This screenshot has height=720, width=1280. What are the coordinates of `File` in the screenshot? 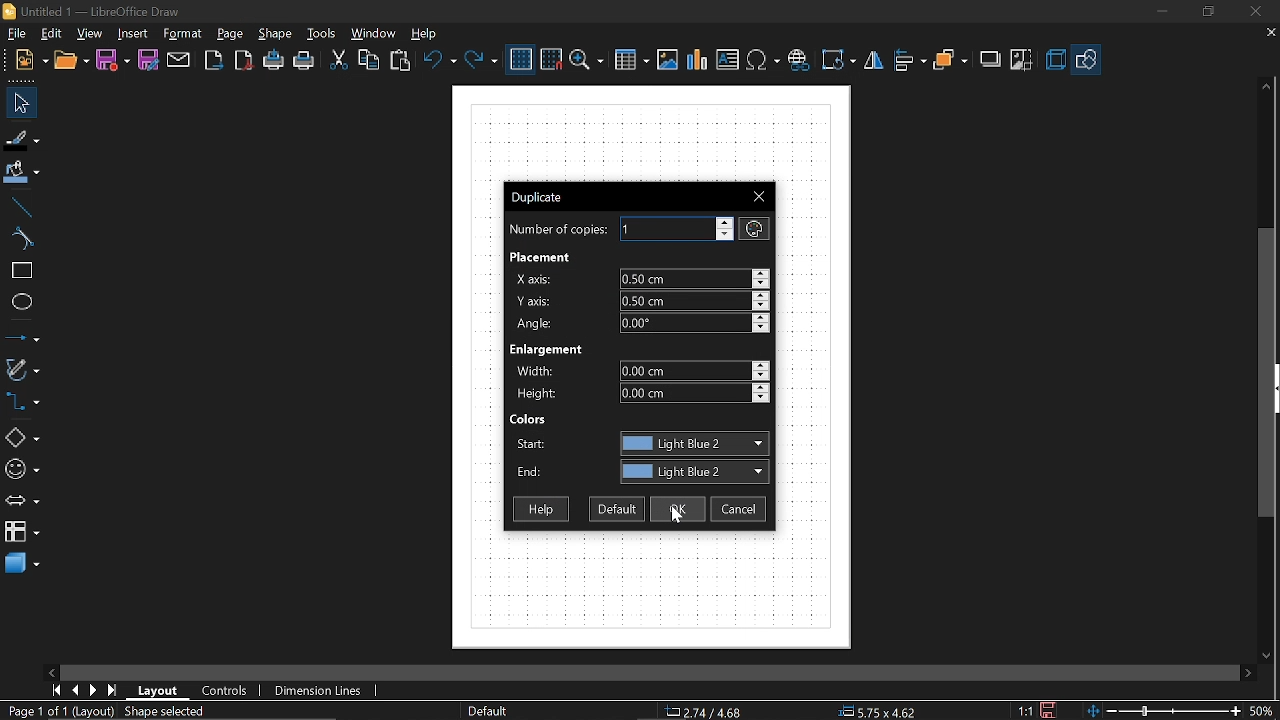 It's located at (15, 34).